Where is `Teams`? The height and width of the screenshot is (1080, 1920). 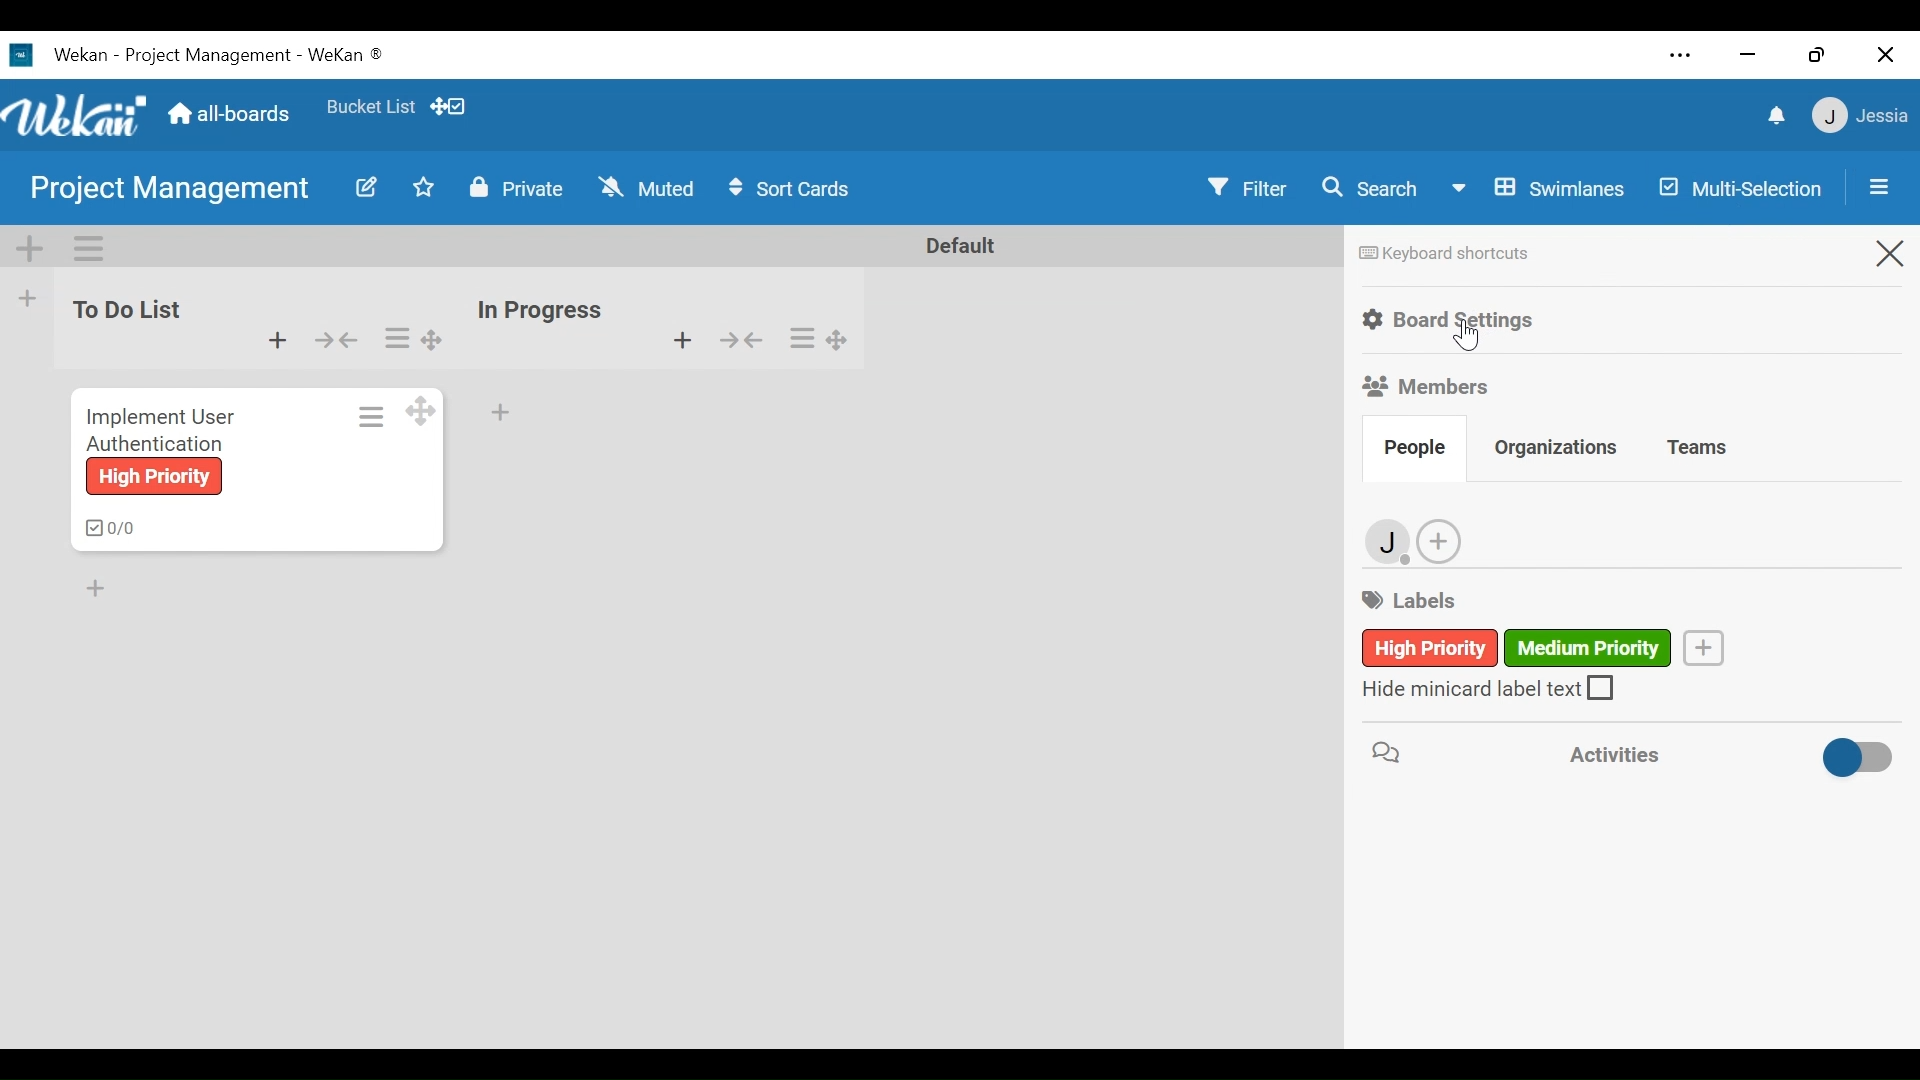
Teams is located at coordinates (1699, 446).